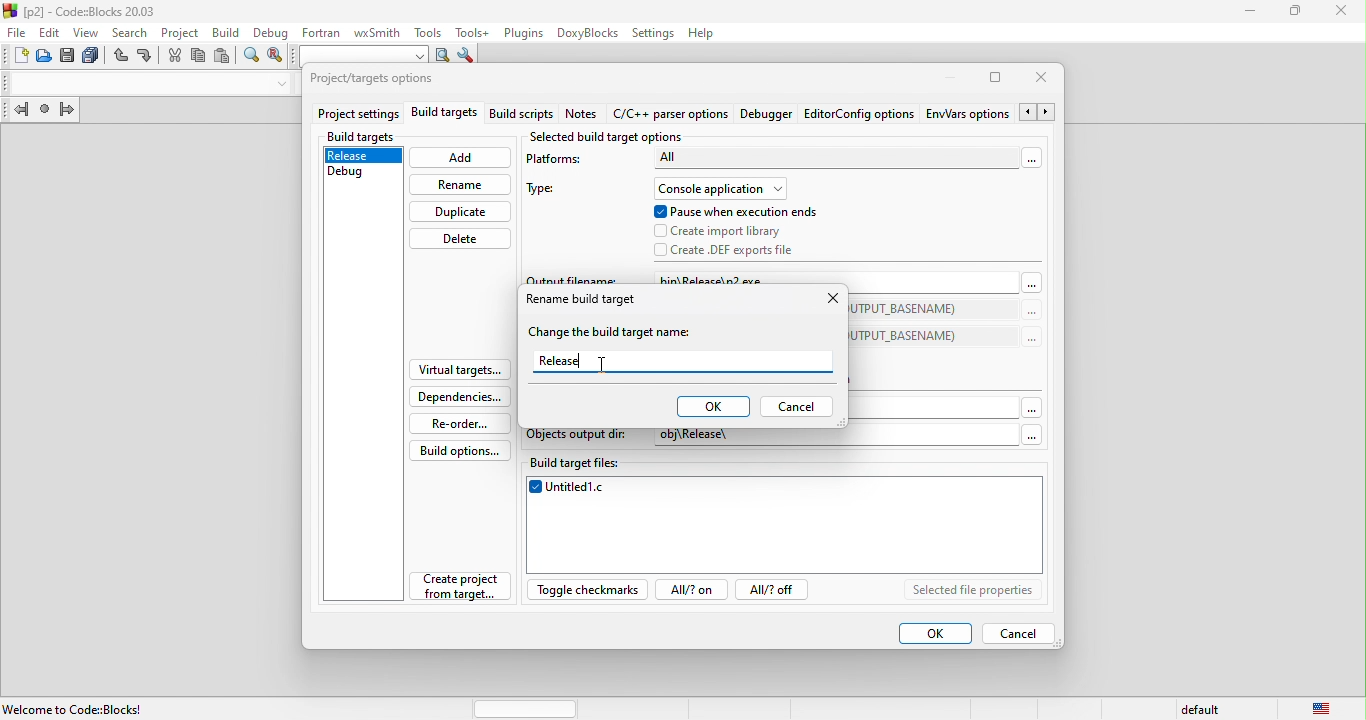 This screenshot has height=720, width=1366. What do you see at coordinates (361, 54) in the screenshot?
I see `search to text` at bounding box center [361, 54].